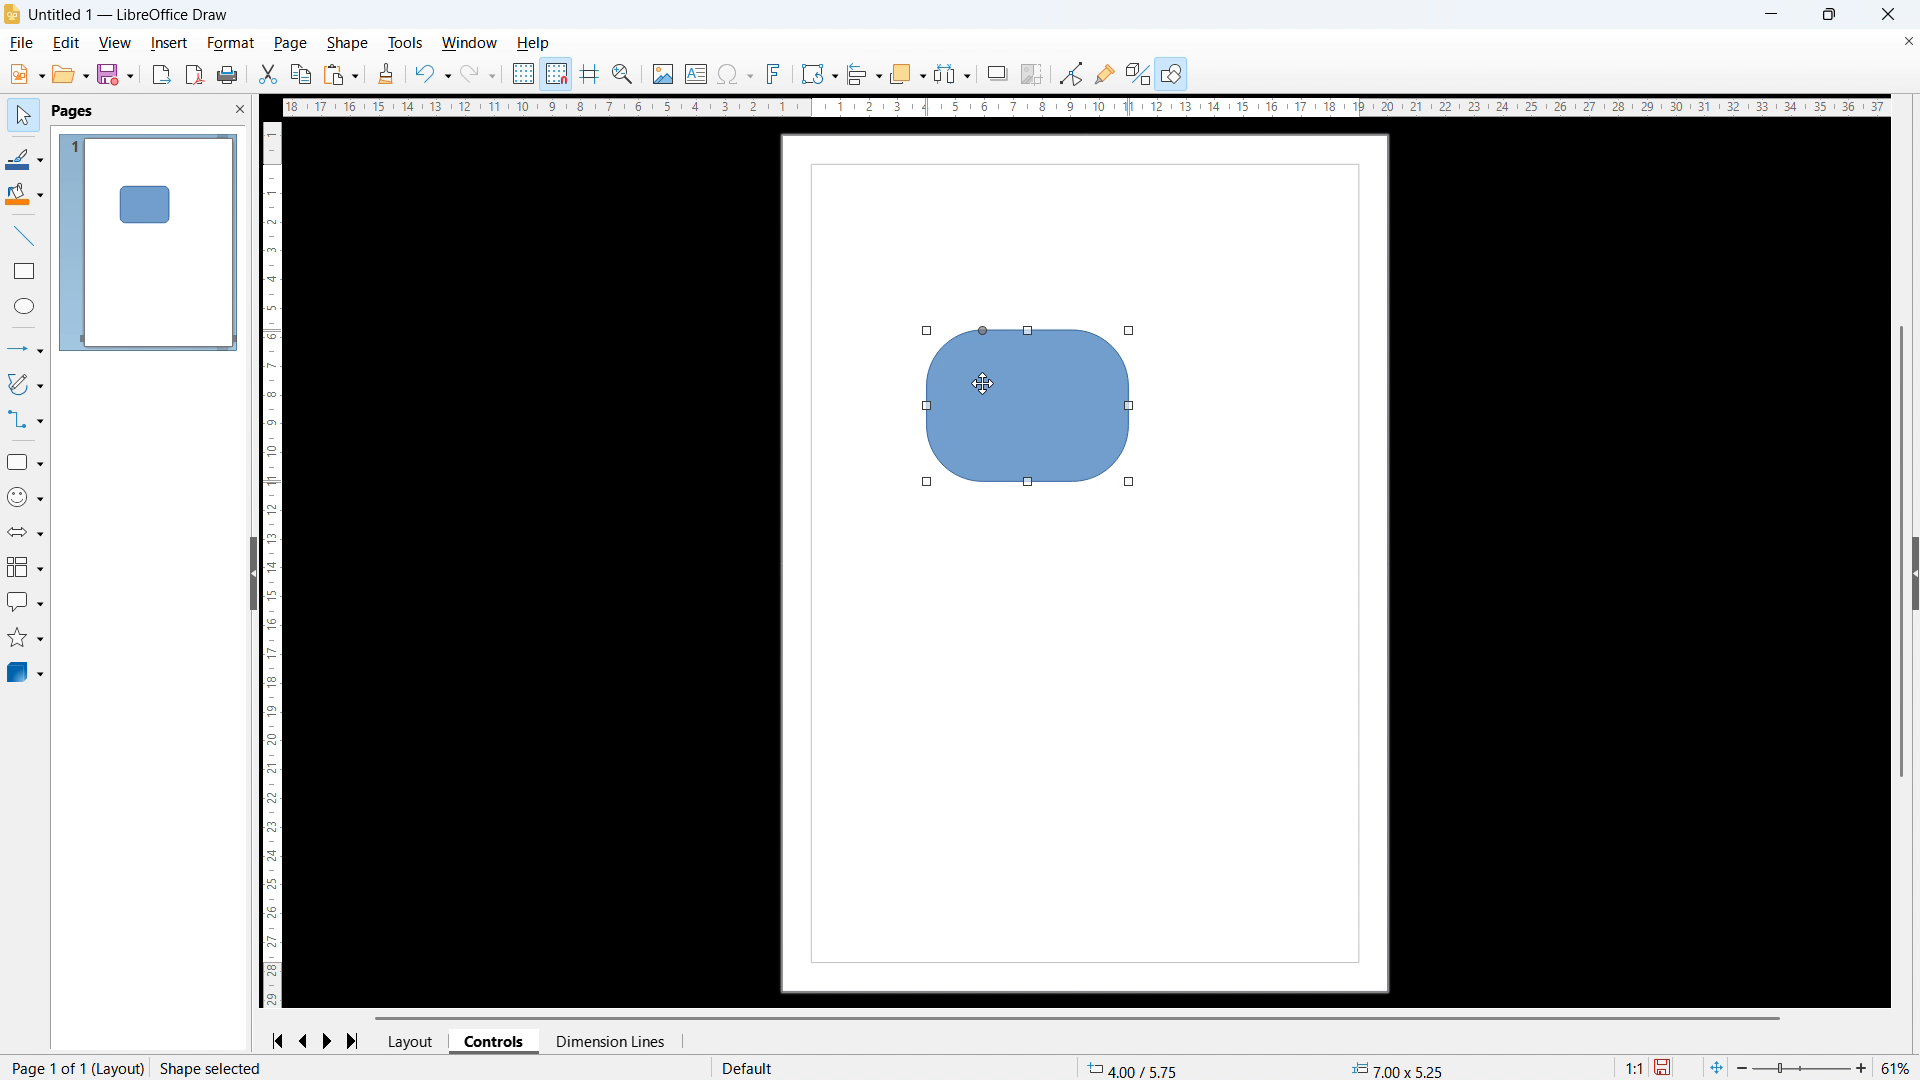 This screenshot has width=1920, height=1080. What do you see at coordinates (696, 73) in the screenshot?
I see `Insert text box ` at bounding box center [696, 73].